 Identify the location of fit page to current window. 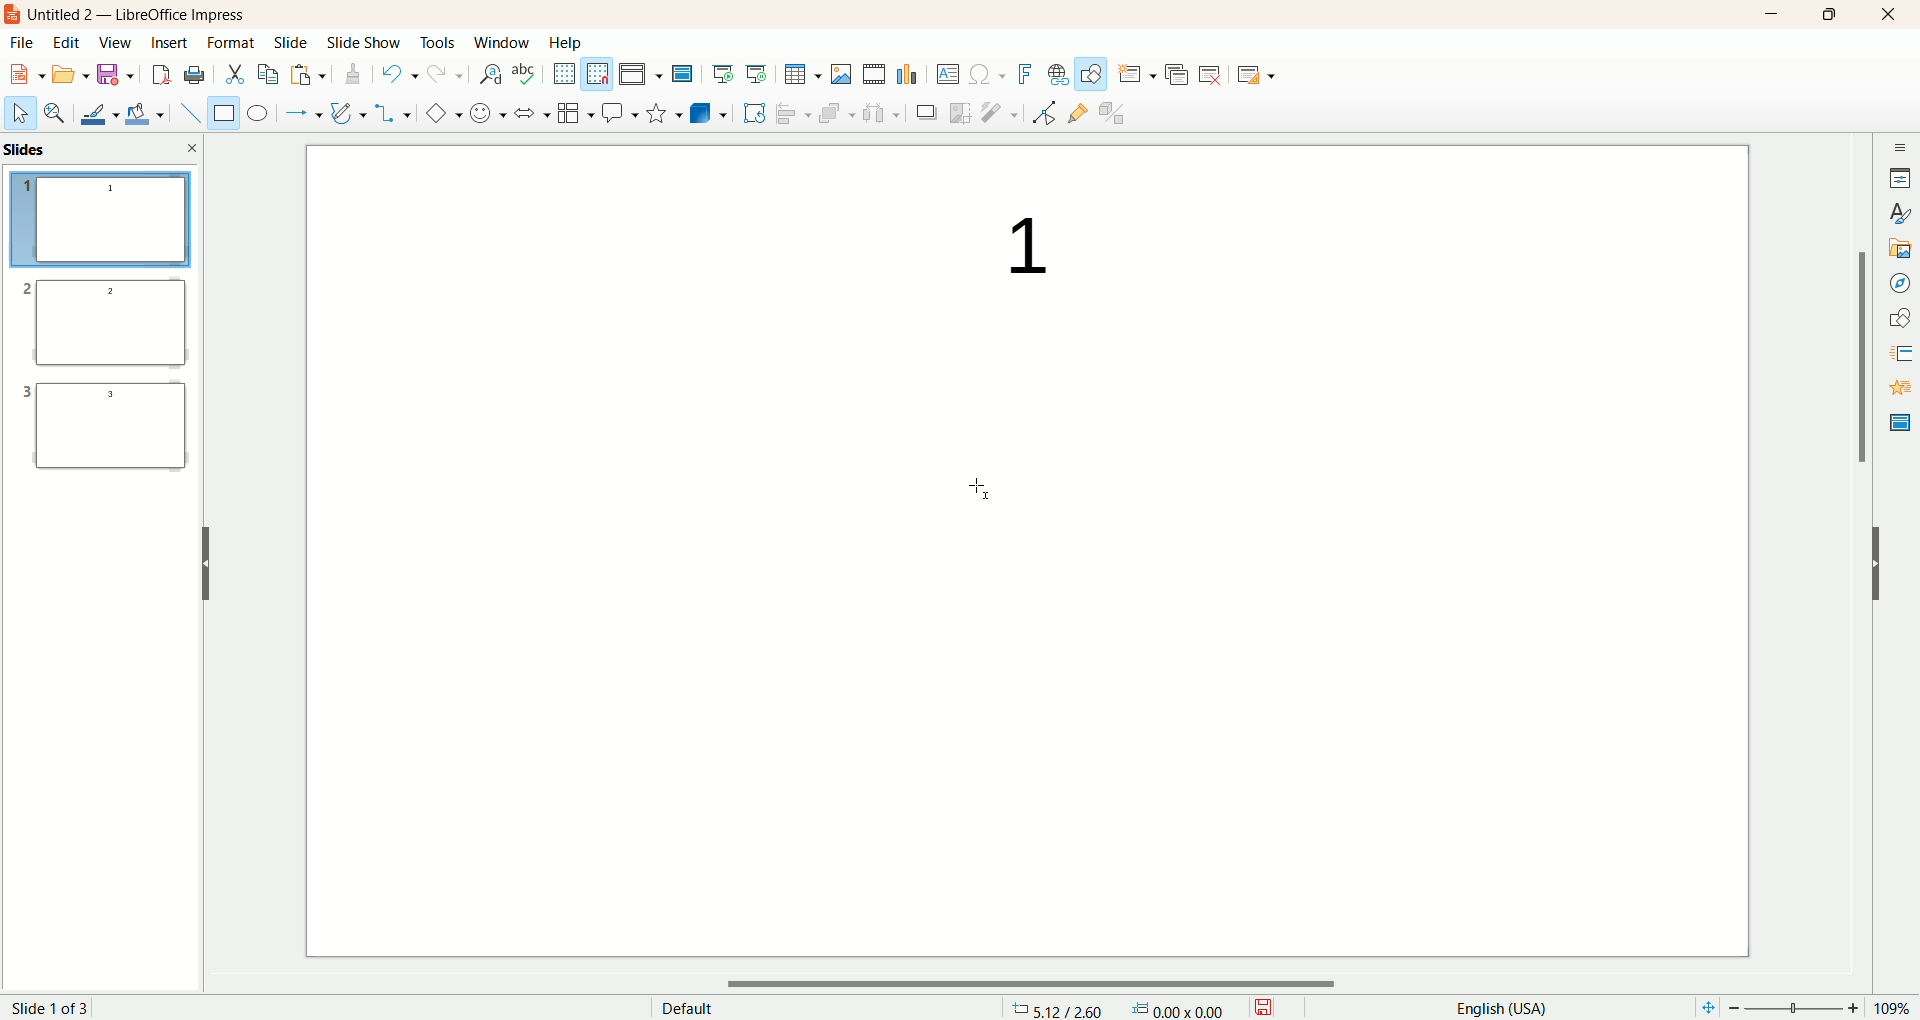
(1702, 1008).